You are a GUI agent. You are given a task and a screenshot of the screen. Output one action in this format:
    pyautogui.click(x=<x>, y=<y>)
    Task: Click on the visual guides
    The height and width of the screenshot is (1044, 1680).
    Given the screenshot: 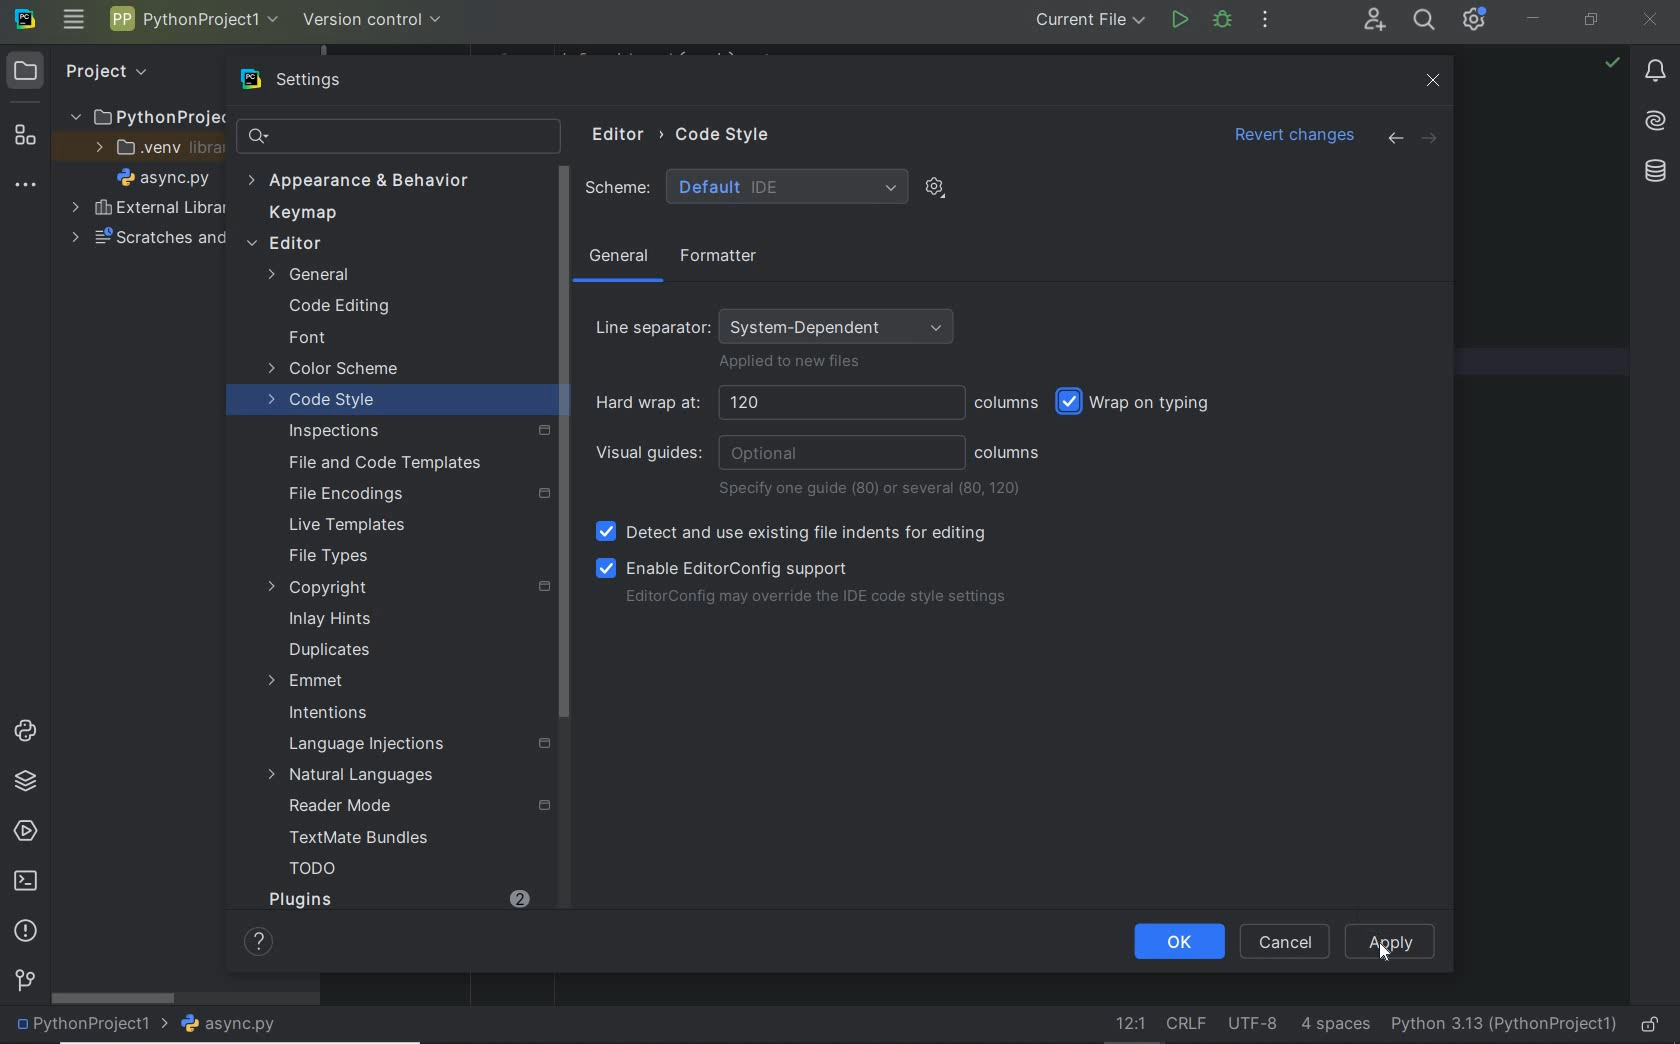 What is the action you would take?
    pyautogui.click(x=779, y=453)
    